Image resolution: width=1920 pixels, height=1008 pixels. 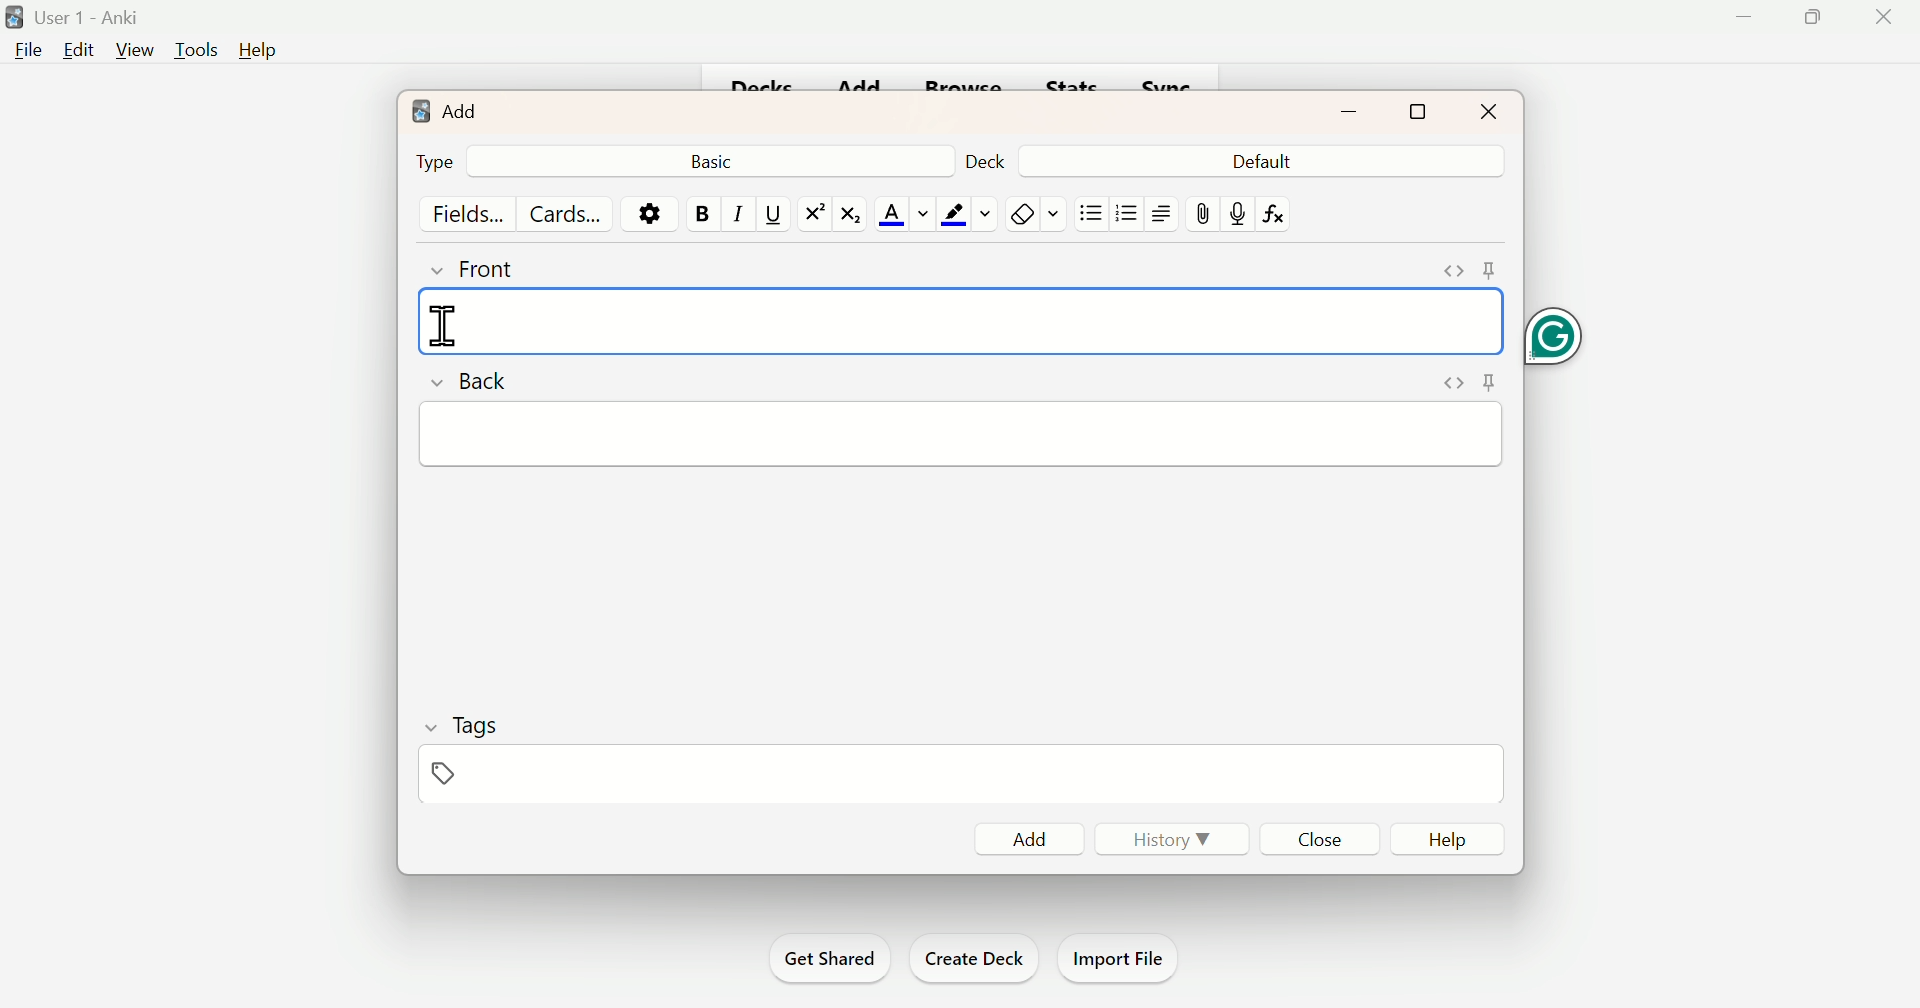 I want to click on Maximize, so click(x=1818, y=19).